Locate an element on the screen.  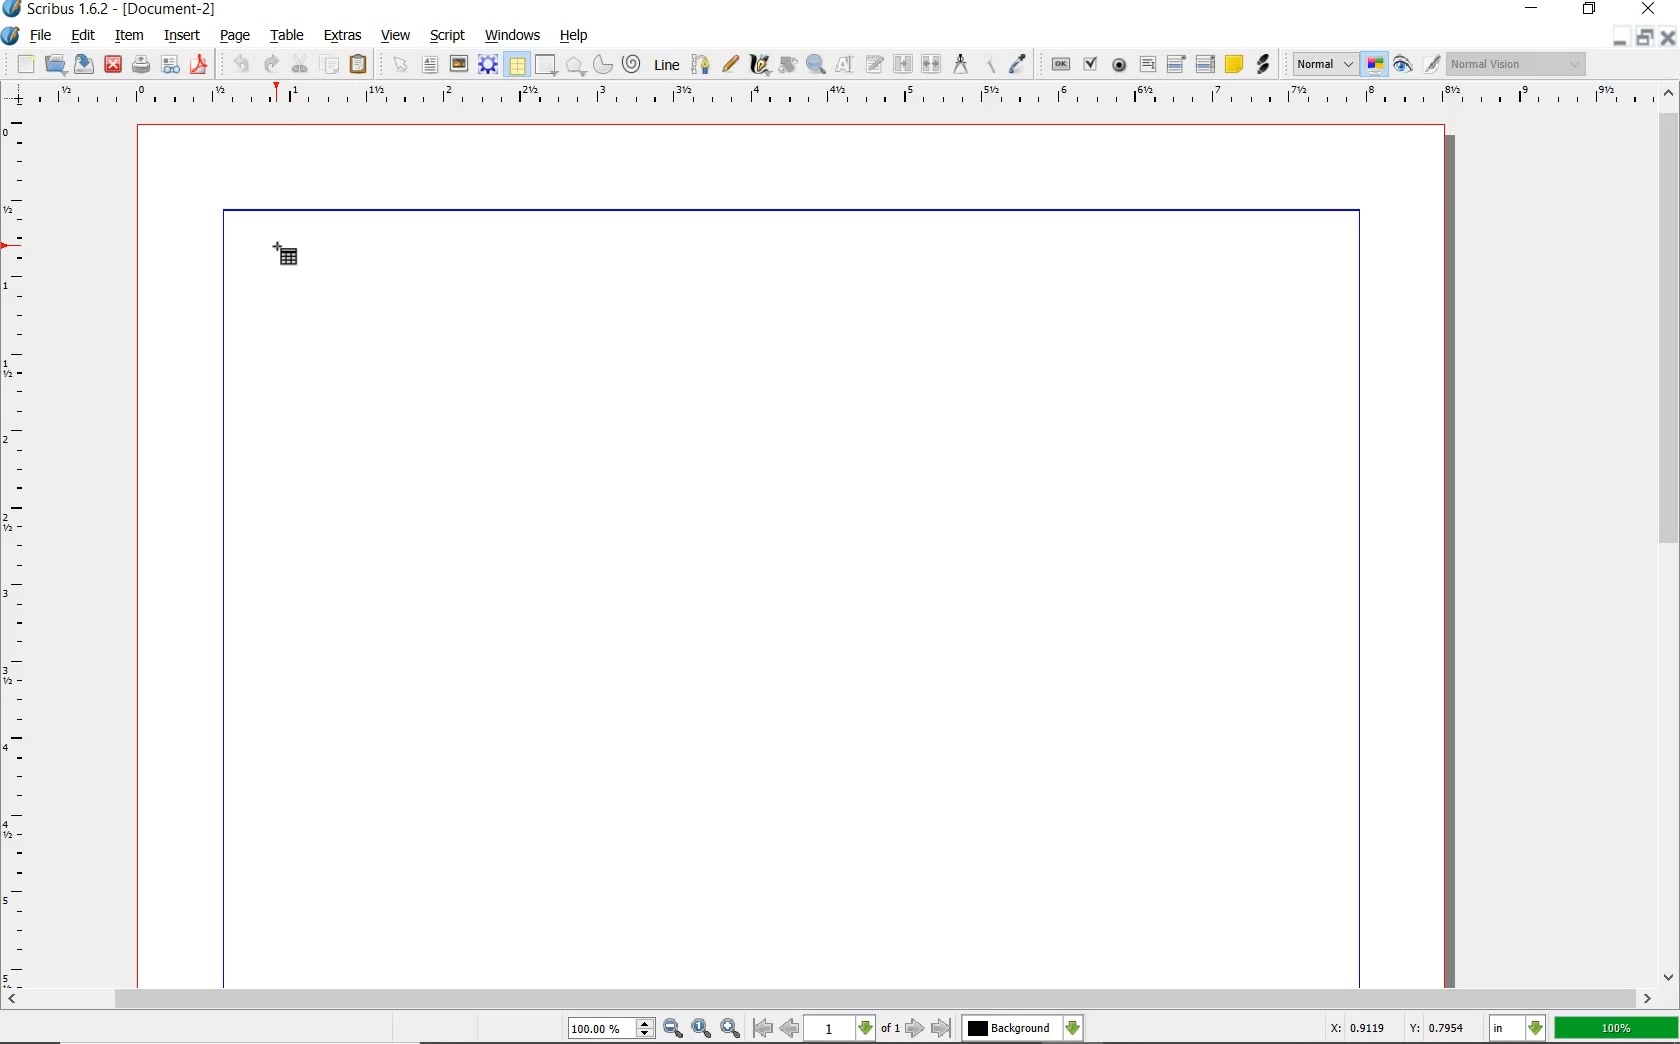
restore is located at coordinates (1590, 10).